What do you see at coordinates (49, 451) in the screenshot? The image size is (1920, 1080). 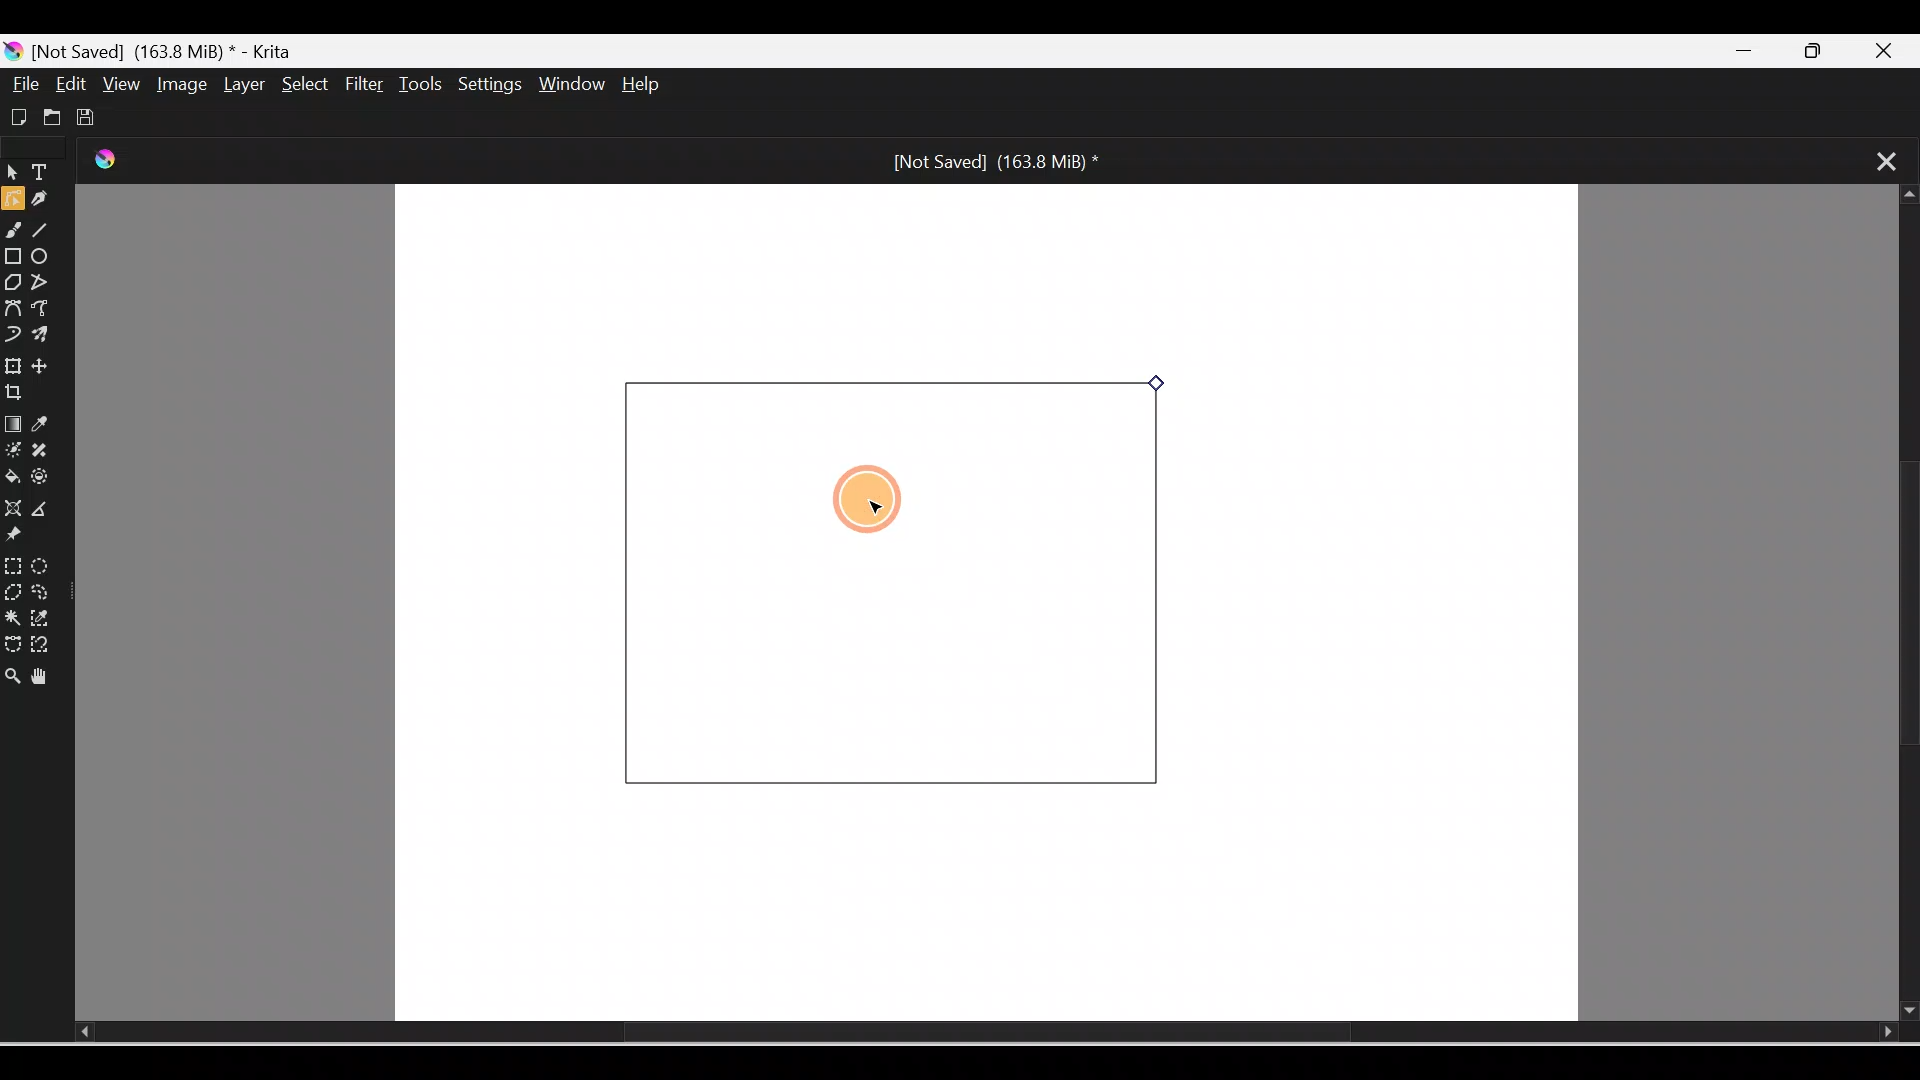 I see `Smart patch tool` at bounding box center [49, 451].